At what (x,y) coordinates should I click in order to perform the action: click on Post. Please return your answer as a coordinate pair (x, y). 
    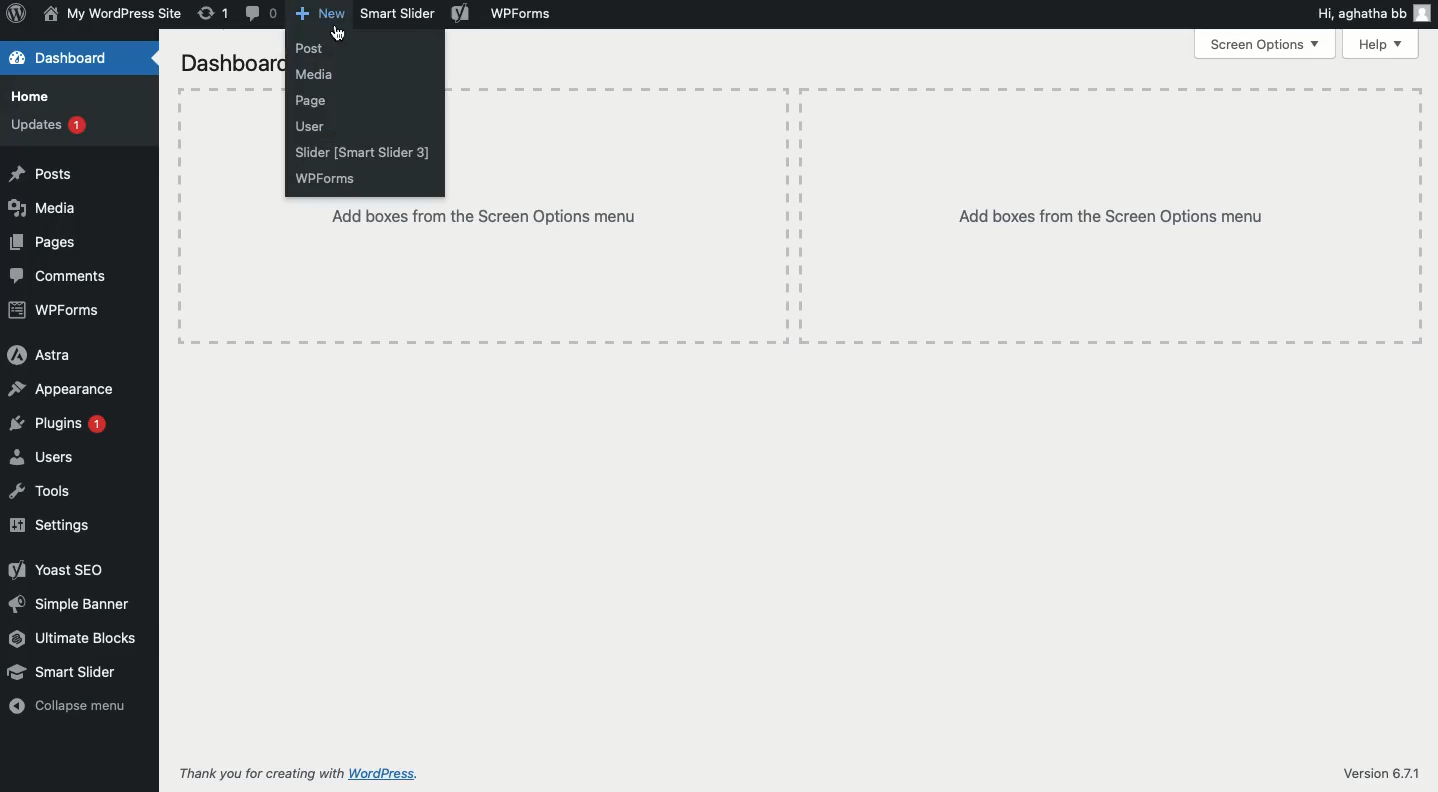
    Looking at the image, I should click on (309, 48).